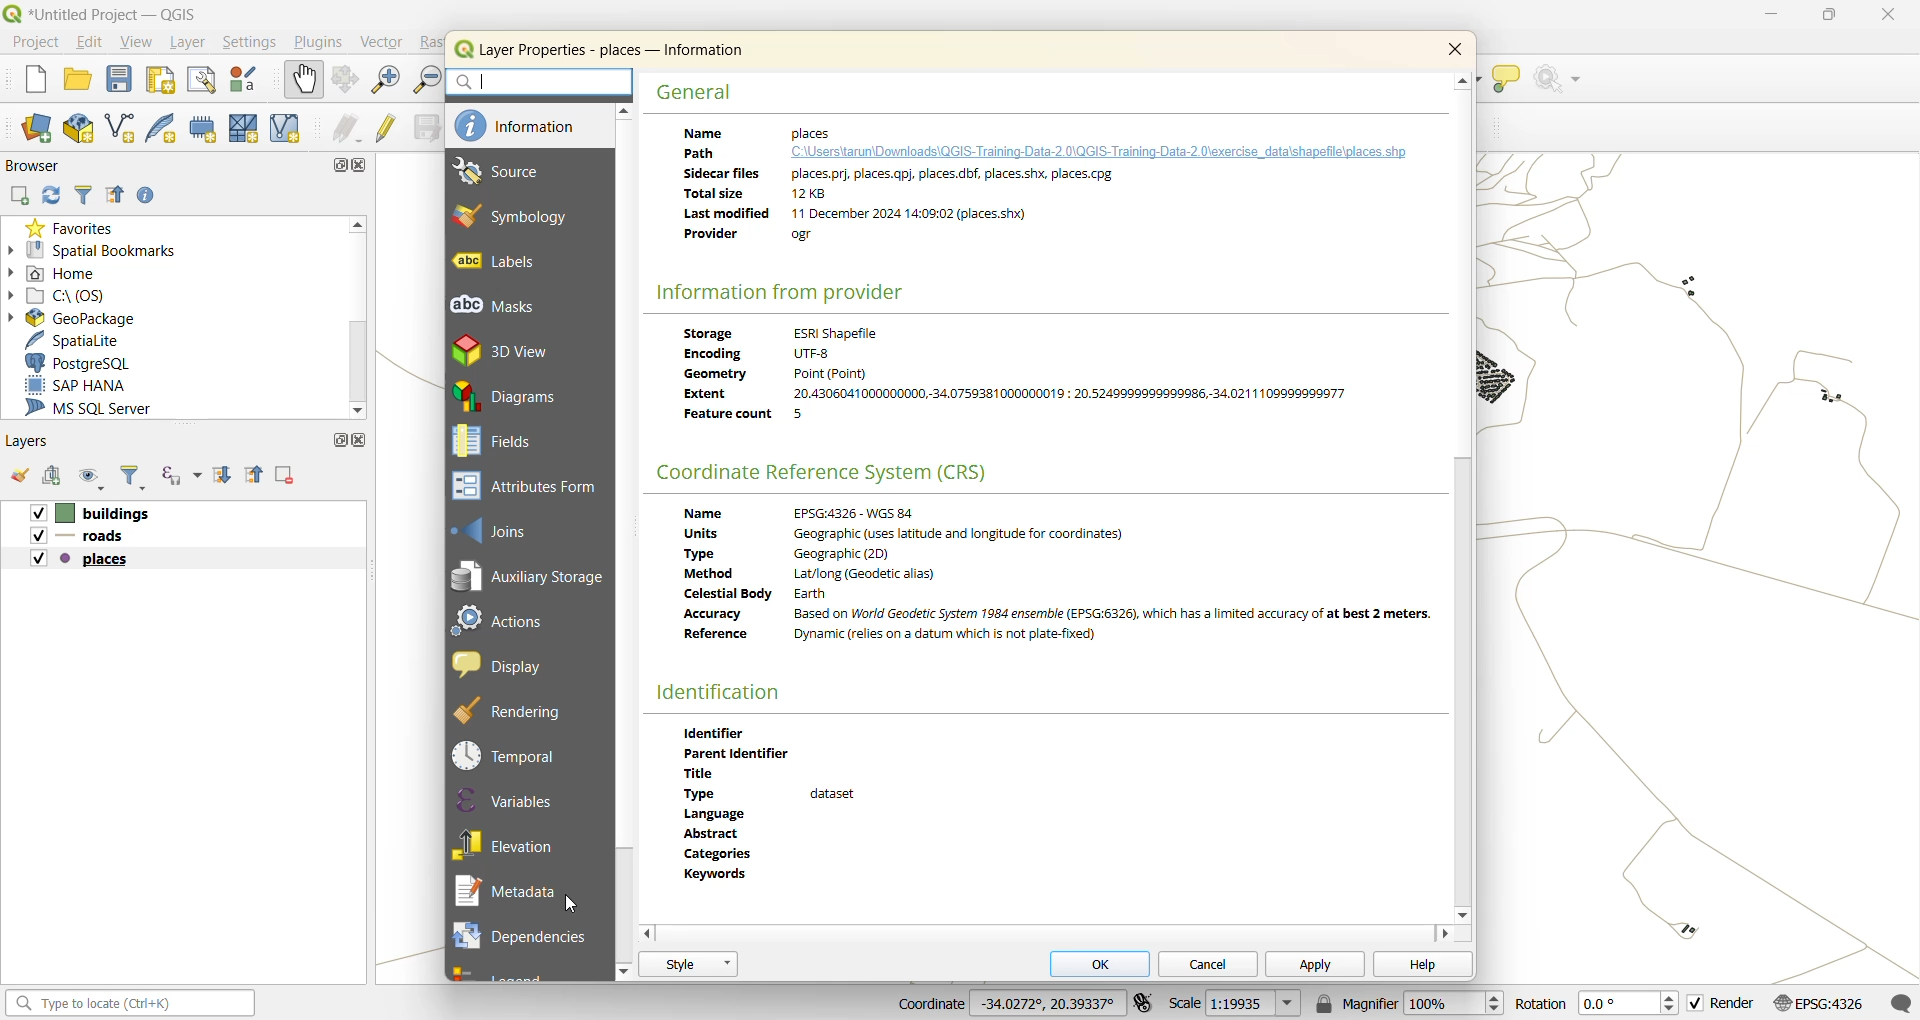  What do you see at coordinates (183, 471) in the screenshot?
I see `filter by expression` at bounding box center [183, 471].